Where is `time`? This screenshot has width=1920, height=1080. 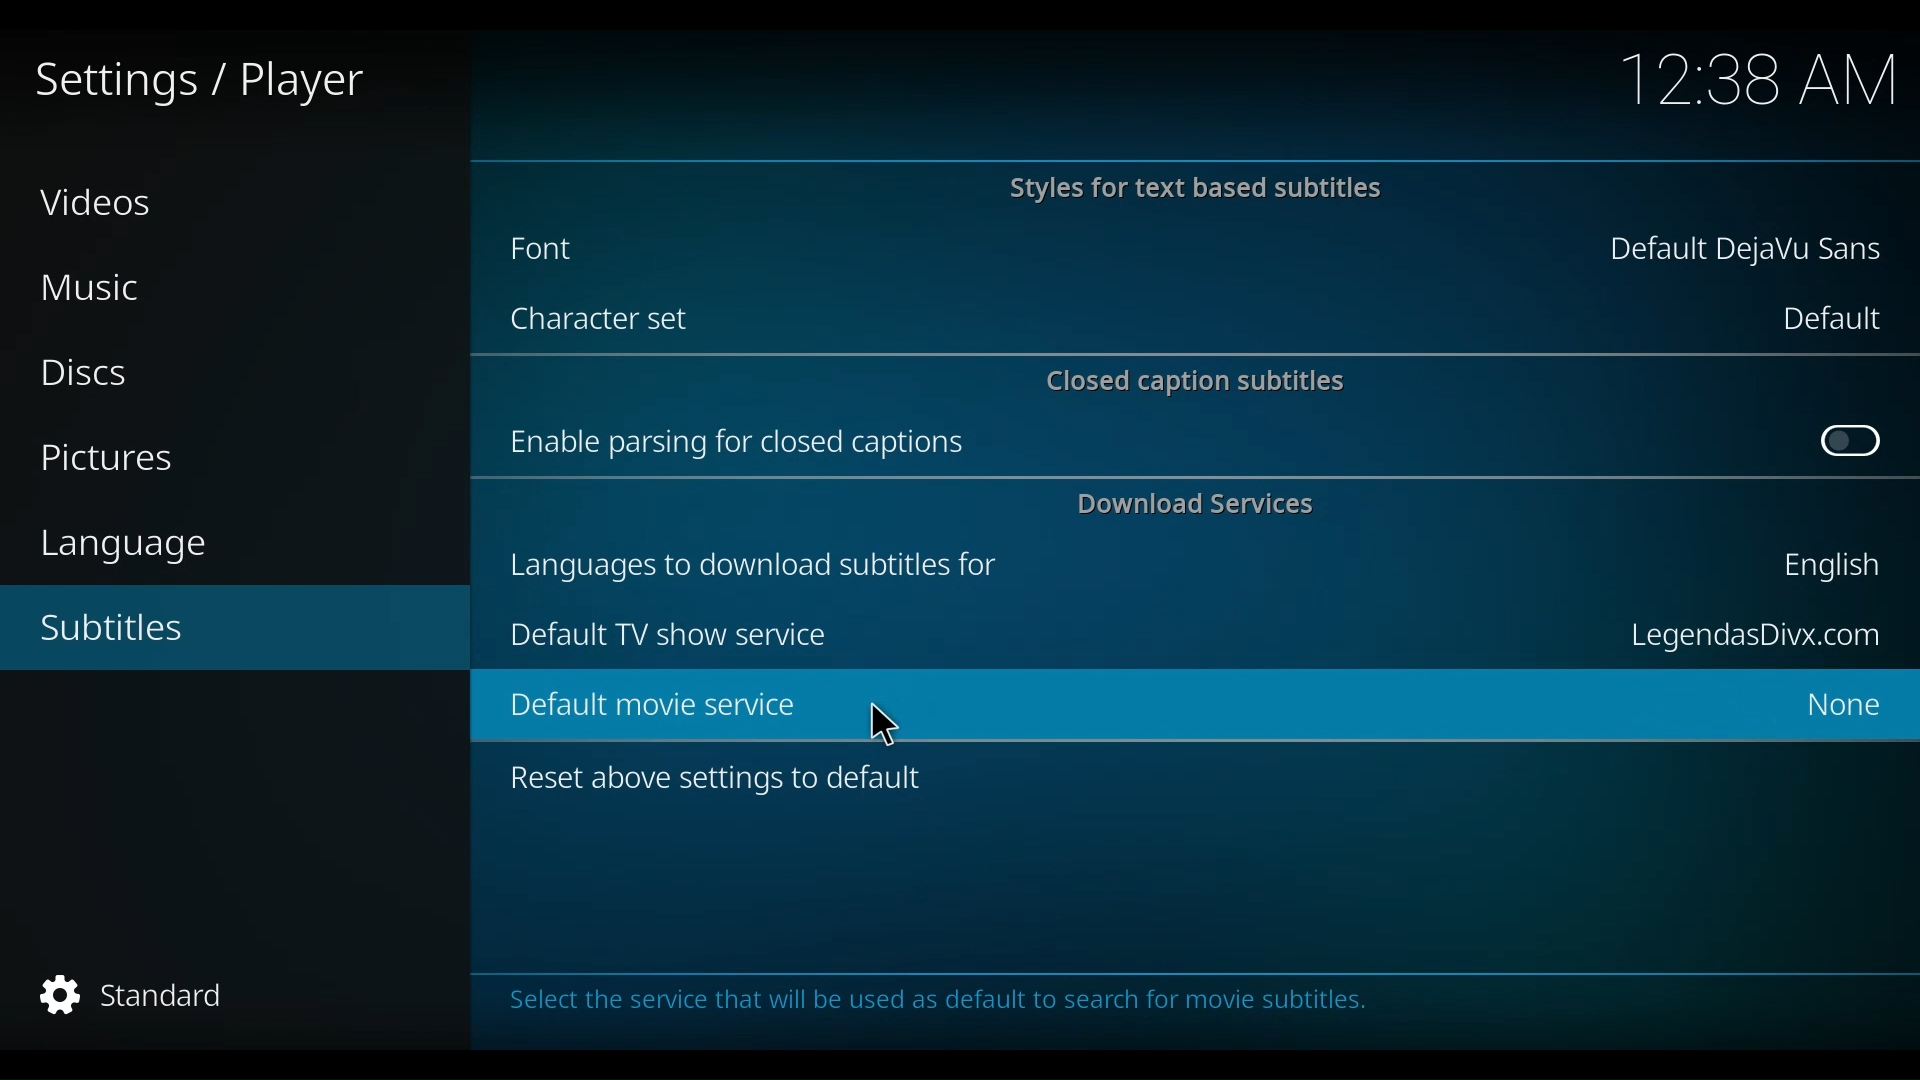
time is located at coordinates (1761, 82).